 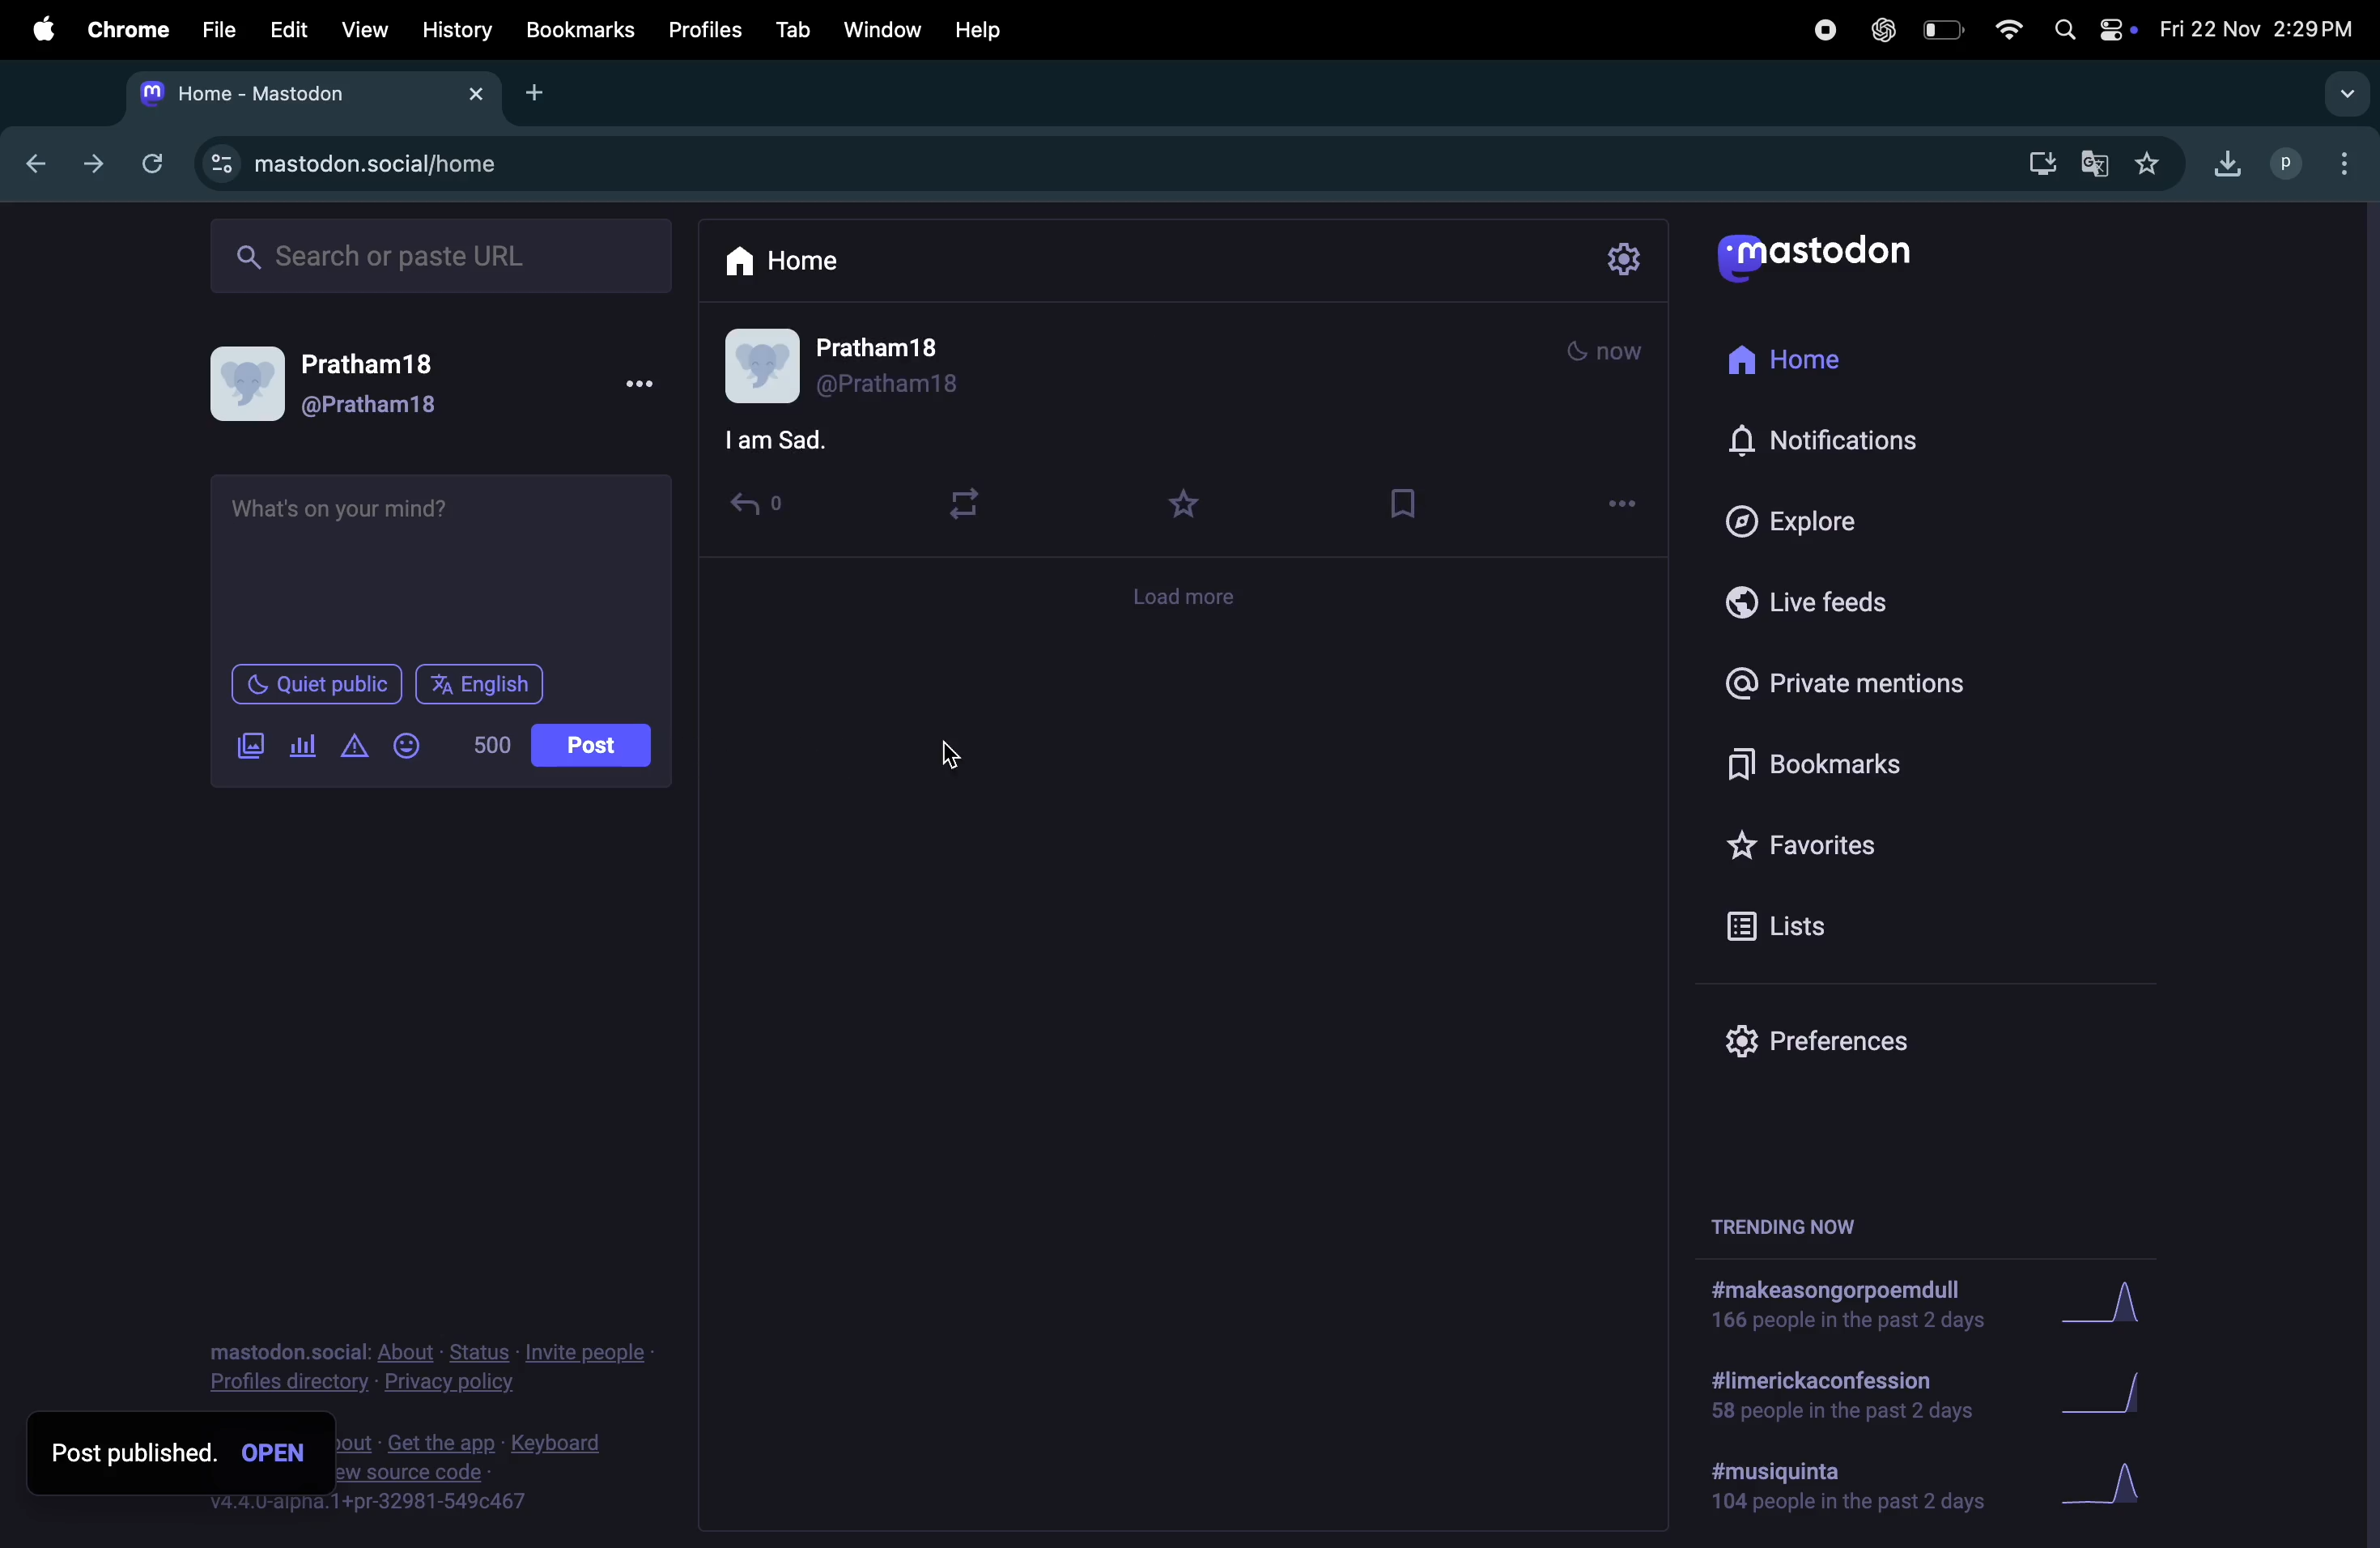 What do you see at coordinates (432, 1364) in the screenshot?
I see `privacy and policy` at bounding box center [432, 1364].